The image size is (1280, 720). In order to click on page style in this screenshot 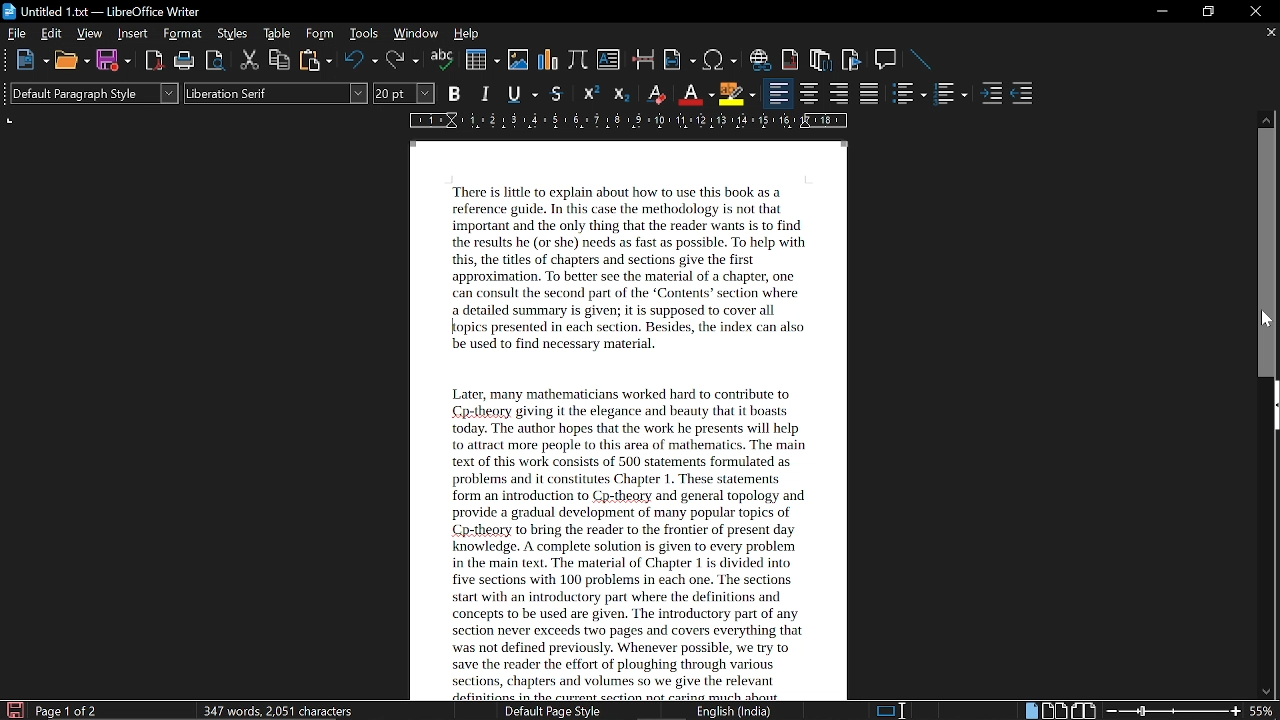, I will do `click(545, 711)`.